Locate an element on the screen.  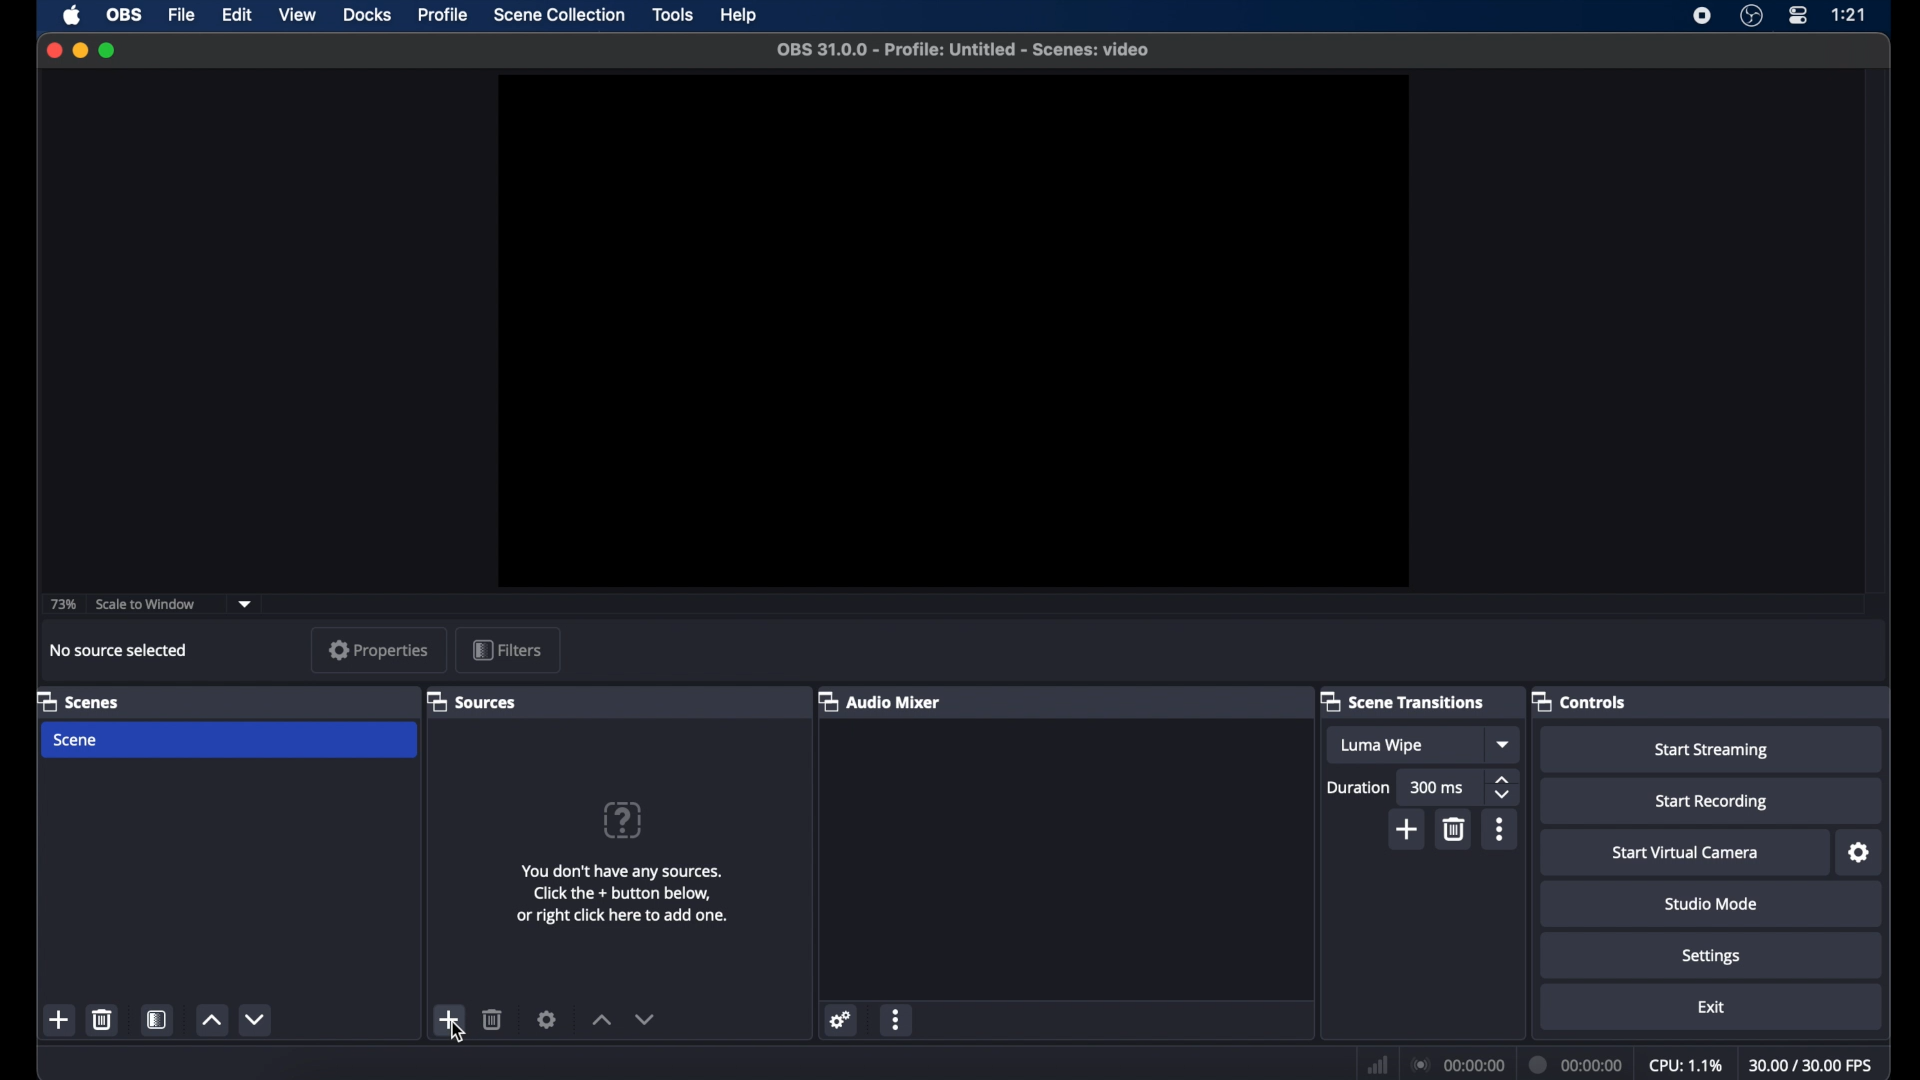
scene filters is located at coordinates (157, 1022).